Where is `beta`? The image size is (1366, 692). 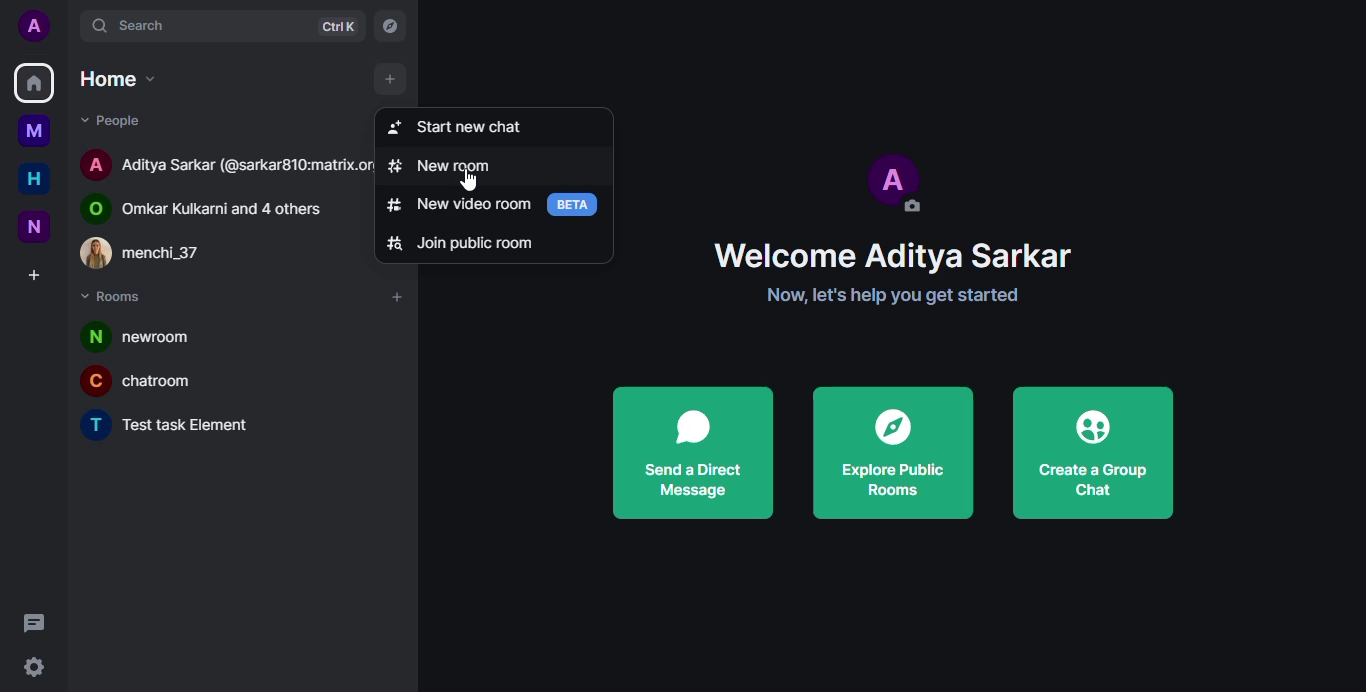 beta is located at coordinates (576, 203).